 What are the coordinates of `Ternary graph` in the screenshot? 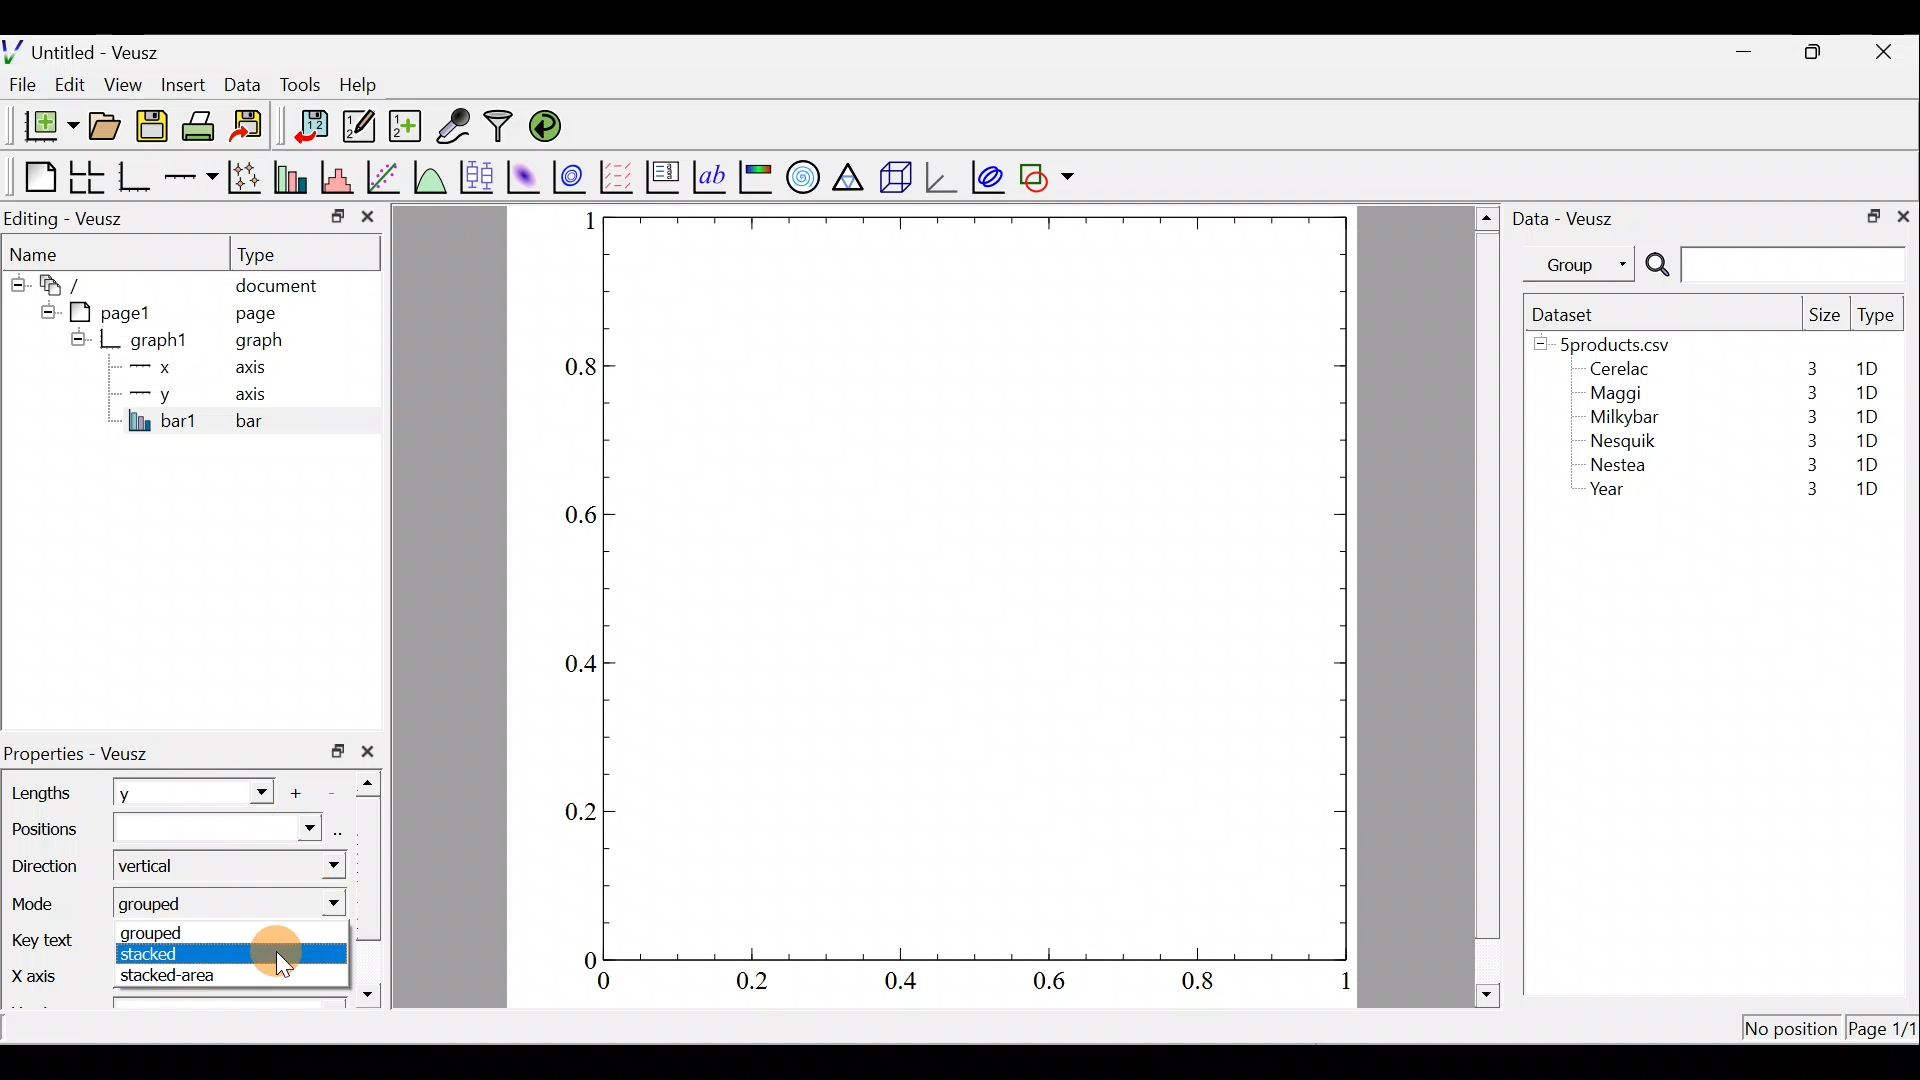 It's located at (850, 174).